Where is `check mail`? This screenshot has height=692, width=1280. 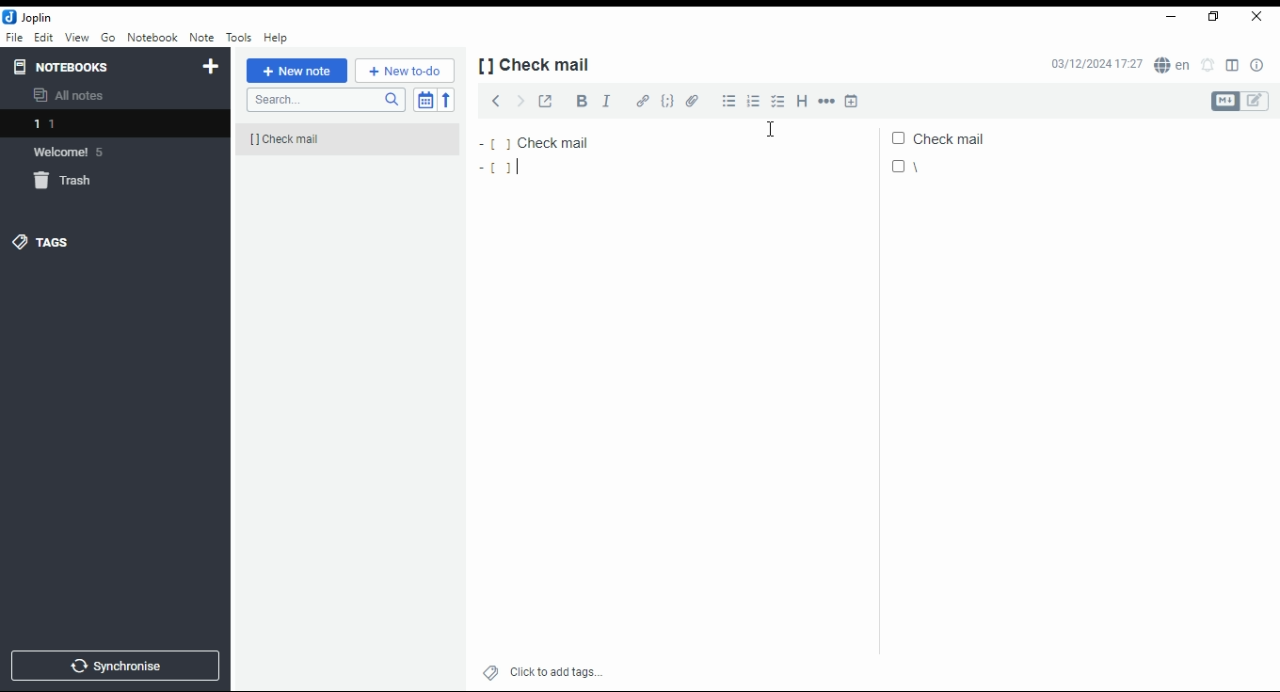 check mail is located at coordinates (948, 139).